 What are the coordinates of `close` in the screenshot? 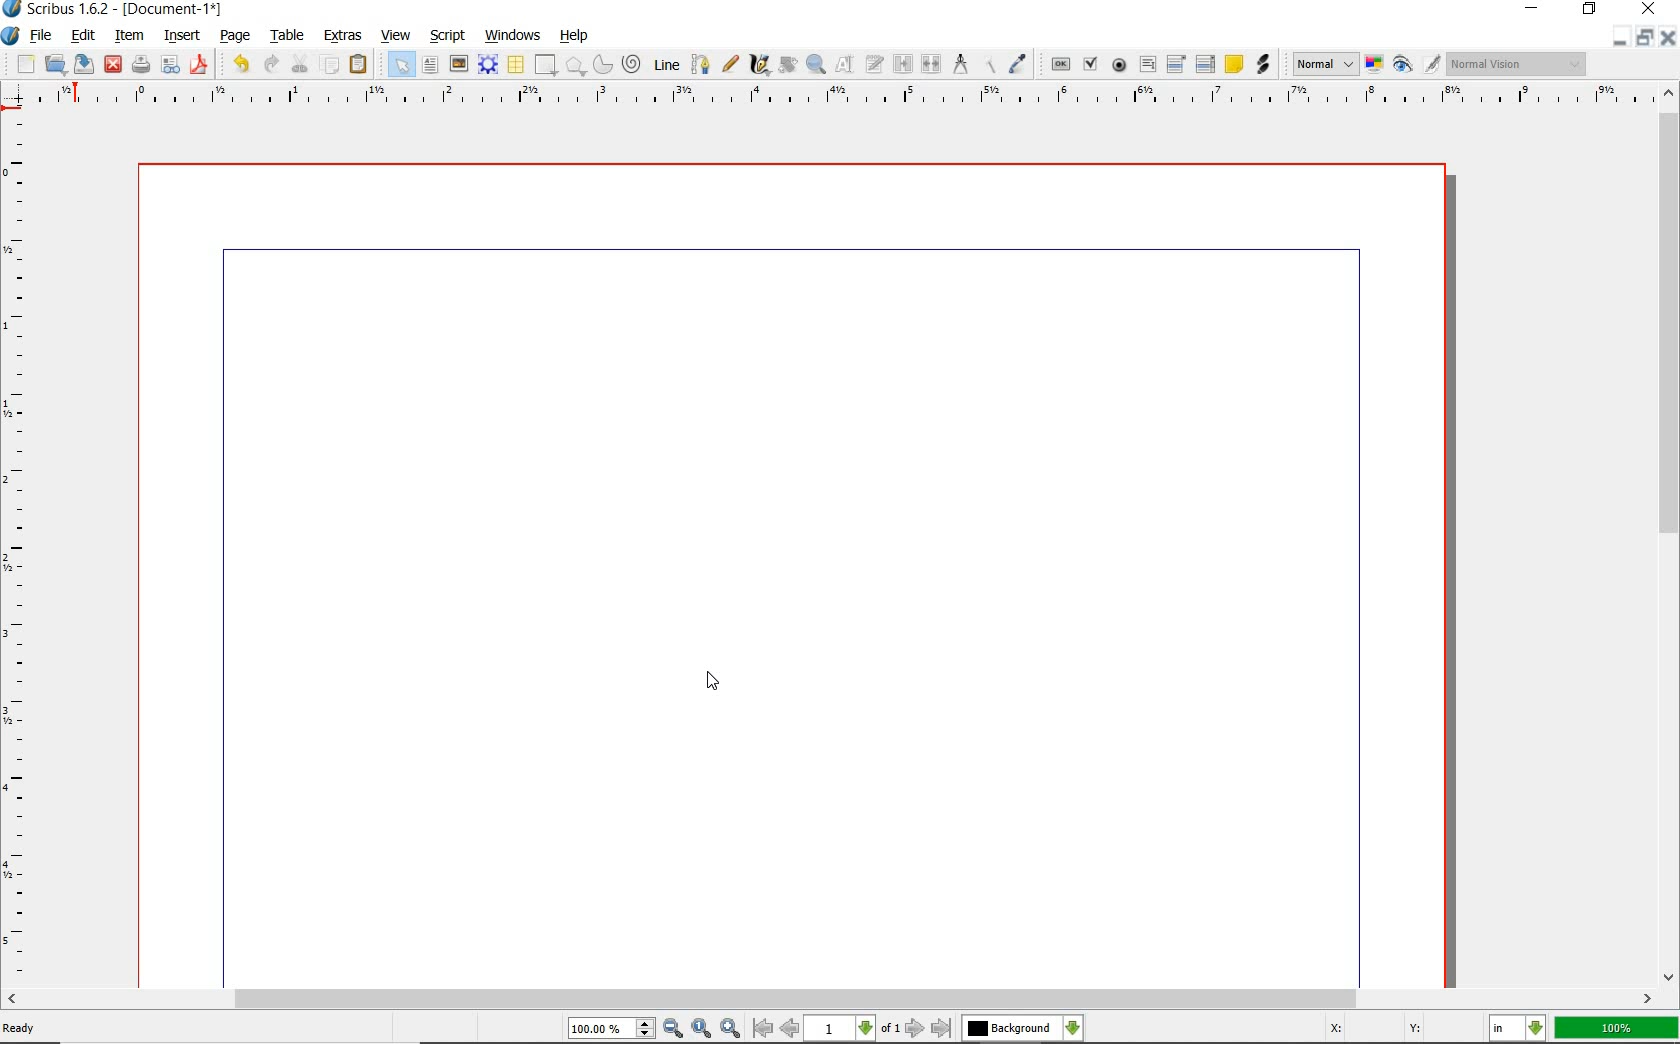 It's located at (1668, 39).